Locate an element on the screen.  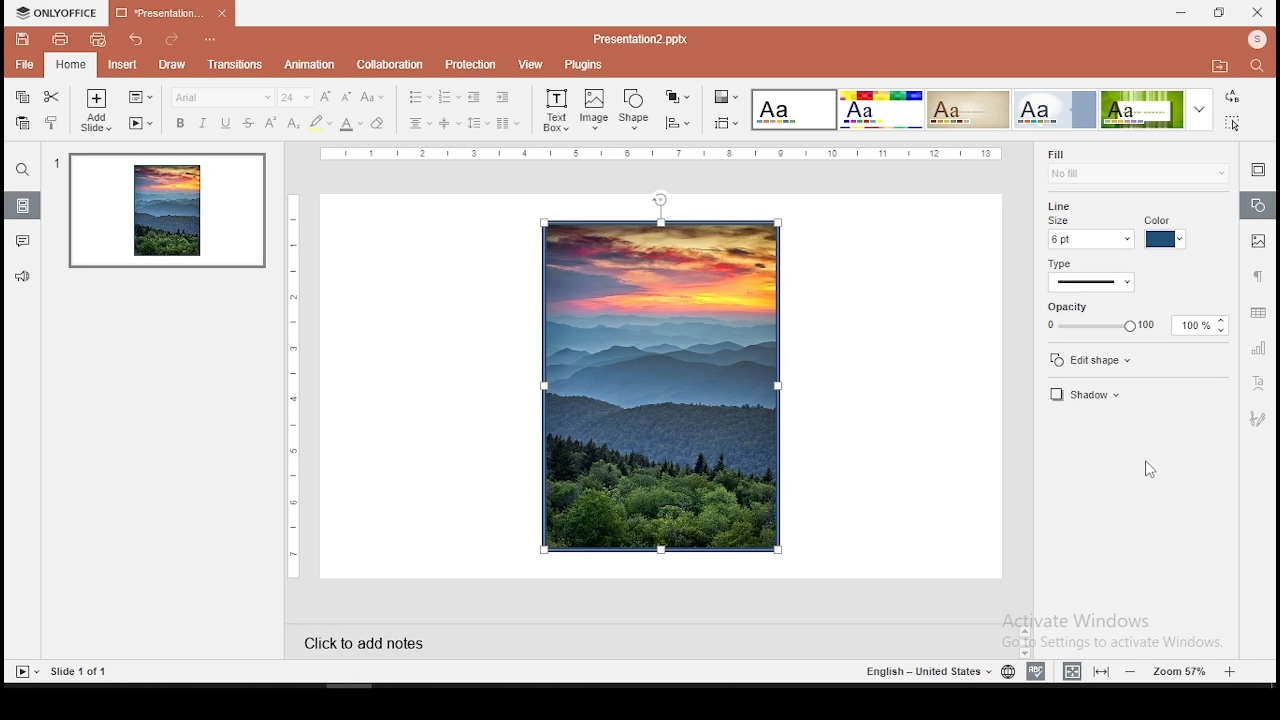
home is located at coordinates (69, 65).